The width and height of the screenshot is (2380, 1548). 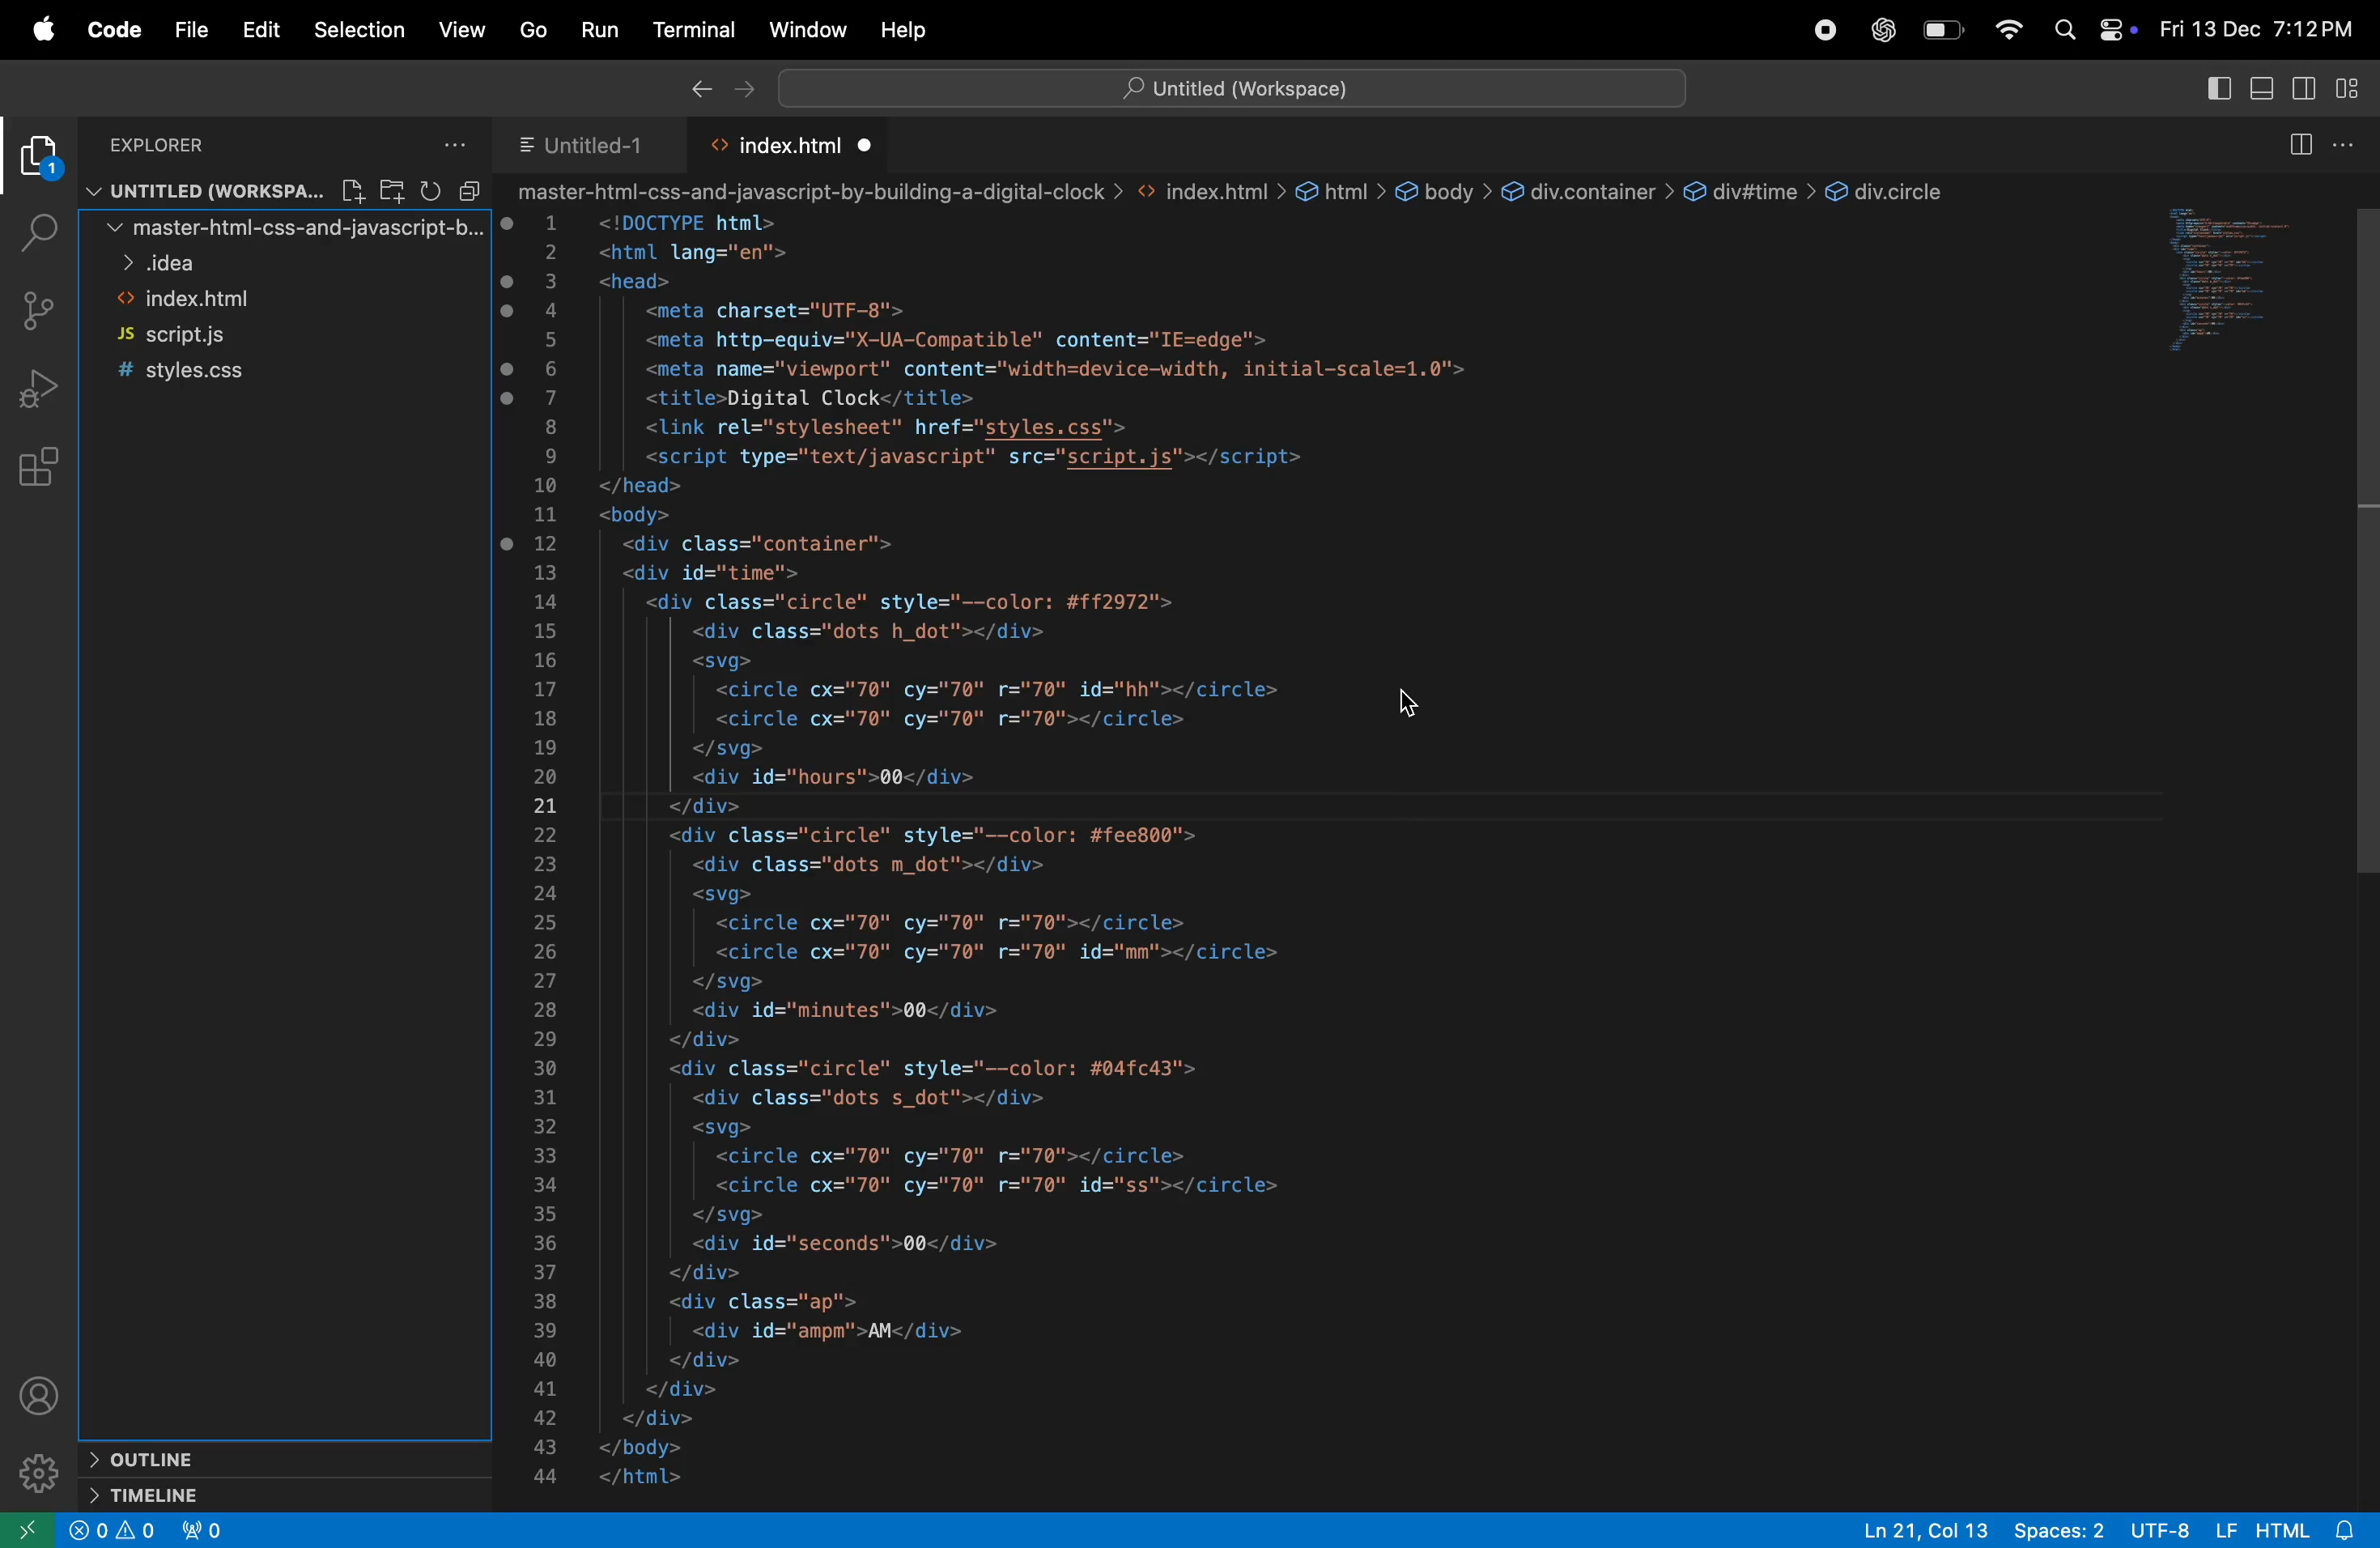 I want to click on open remote window, so click(x=30, y=1530).